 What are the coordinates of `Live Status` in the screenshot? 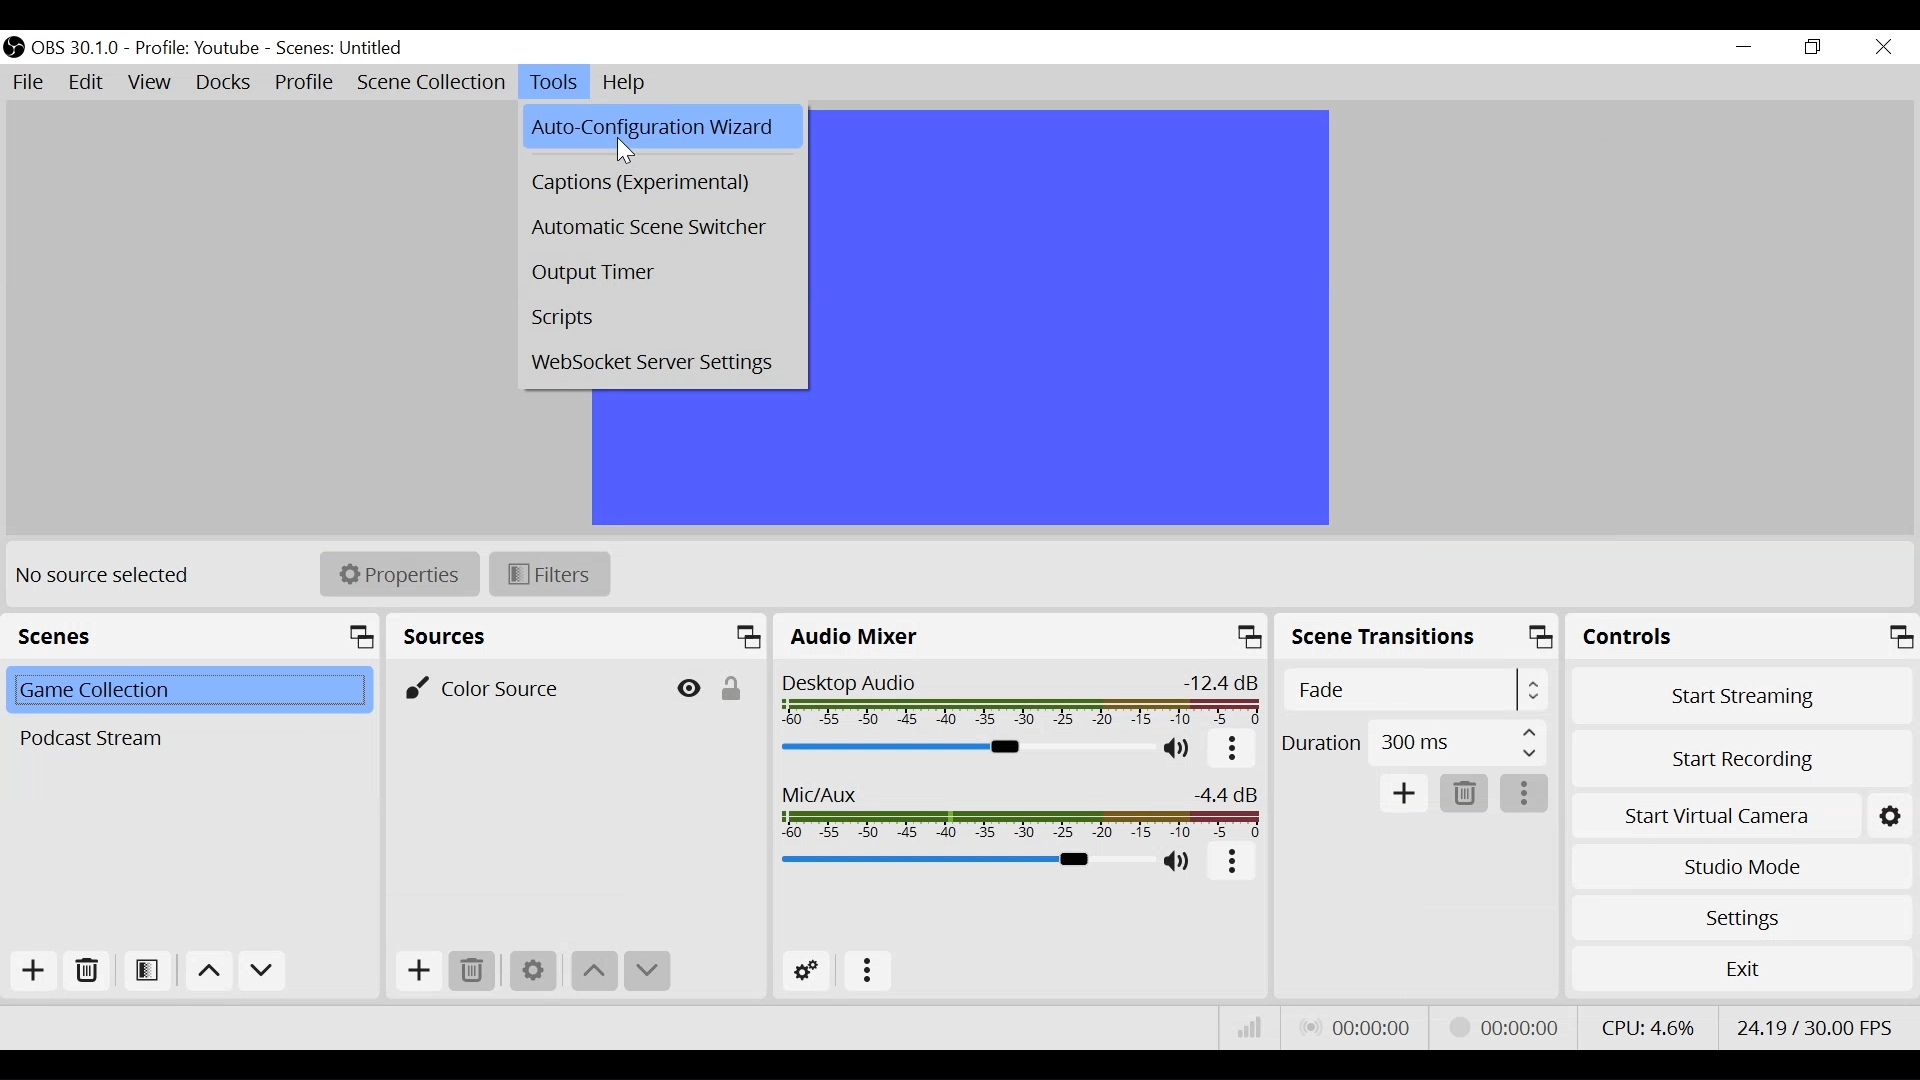 It's located at (1358, 1027).